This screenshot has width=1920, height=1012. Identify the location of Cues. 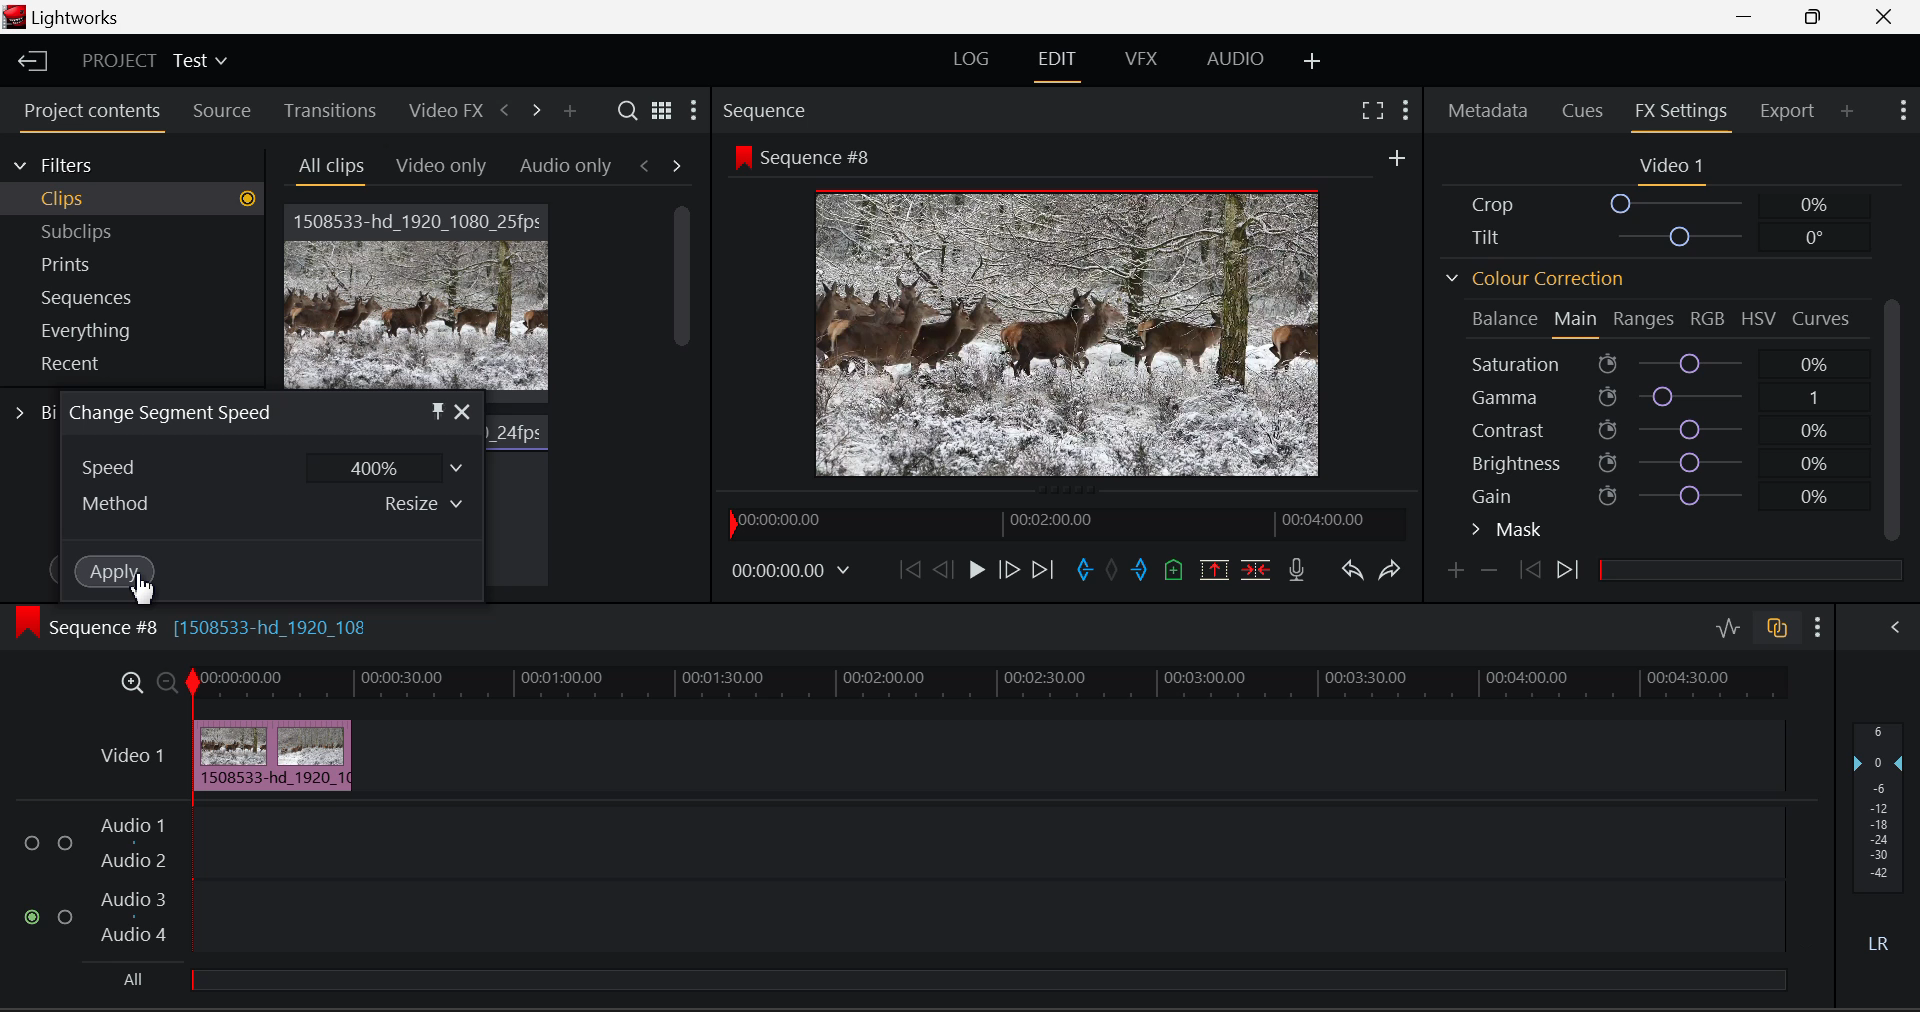
(1584, 111).